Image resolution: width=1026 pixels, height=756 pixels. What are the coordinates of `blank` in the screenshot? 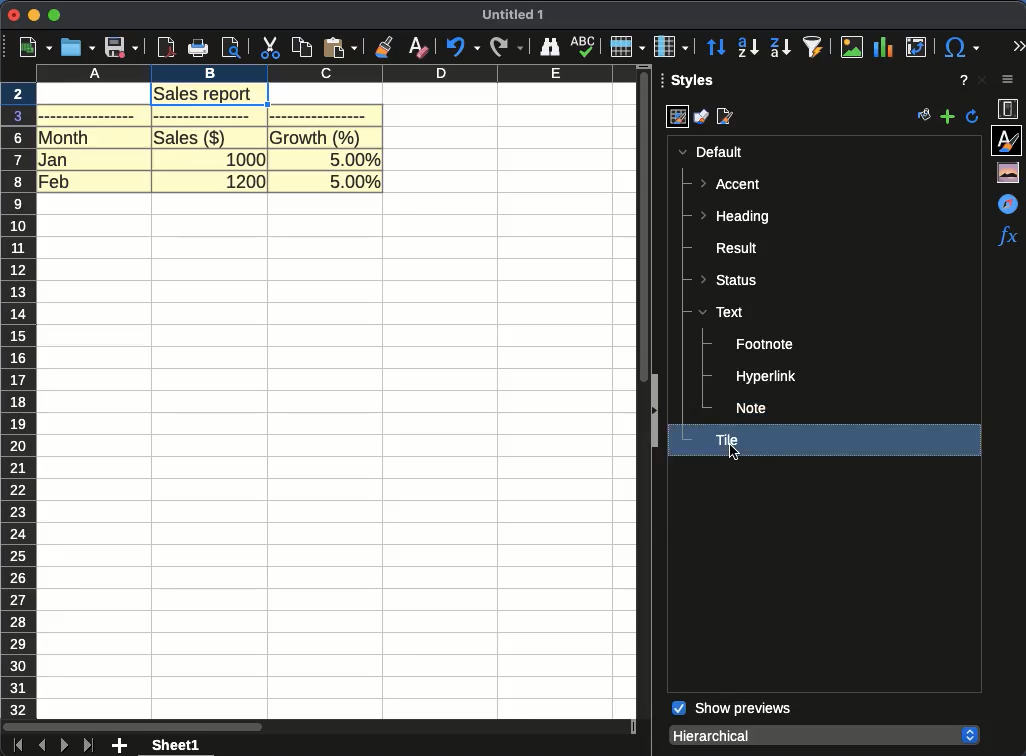 It's located at (88, 115).